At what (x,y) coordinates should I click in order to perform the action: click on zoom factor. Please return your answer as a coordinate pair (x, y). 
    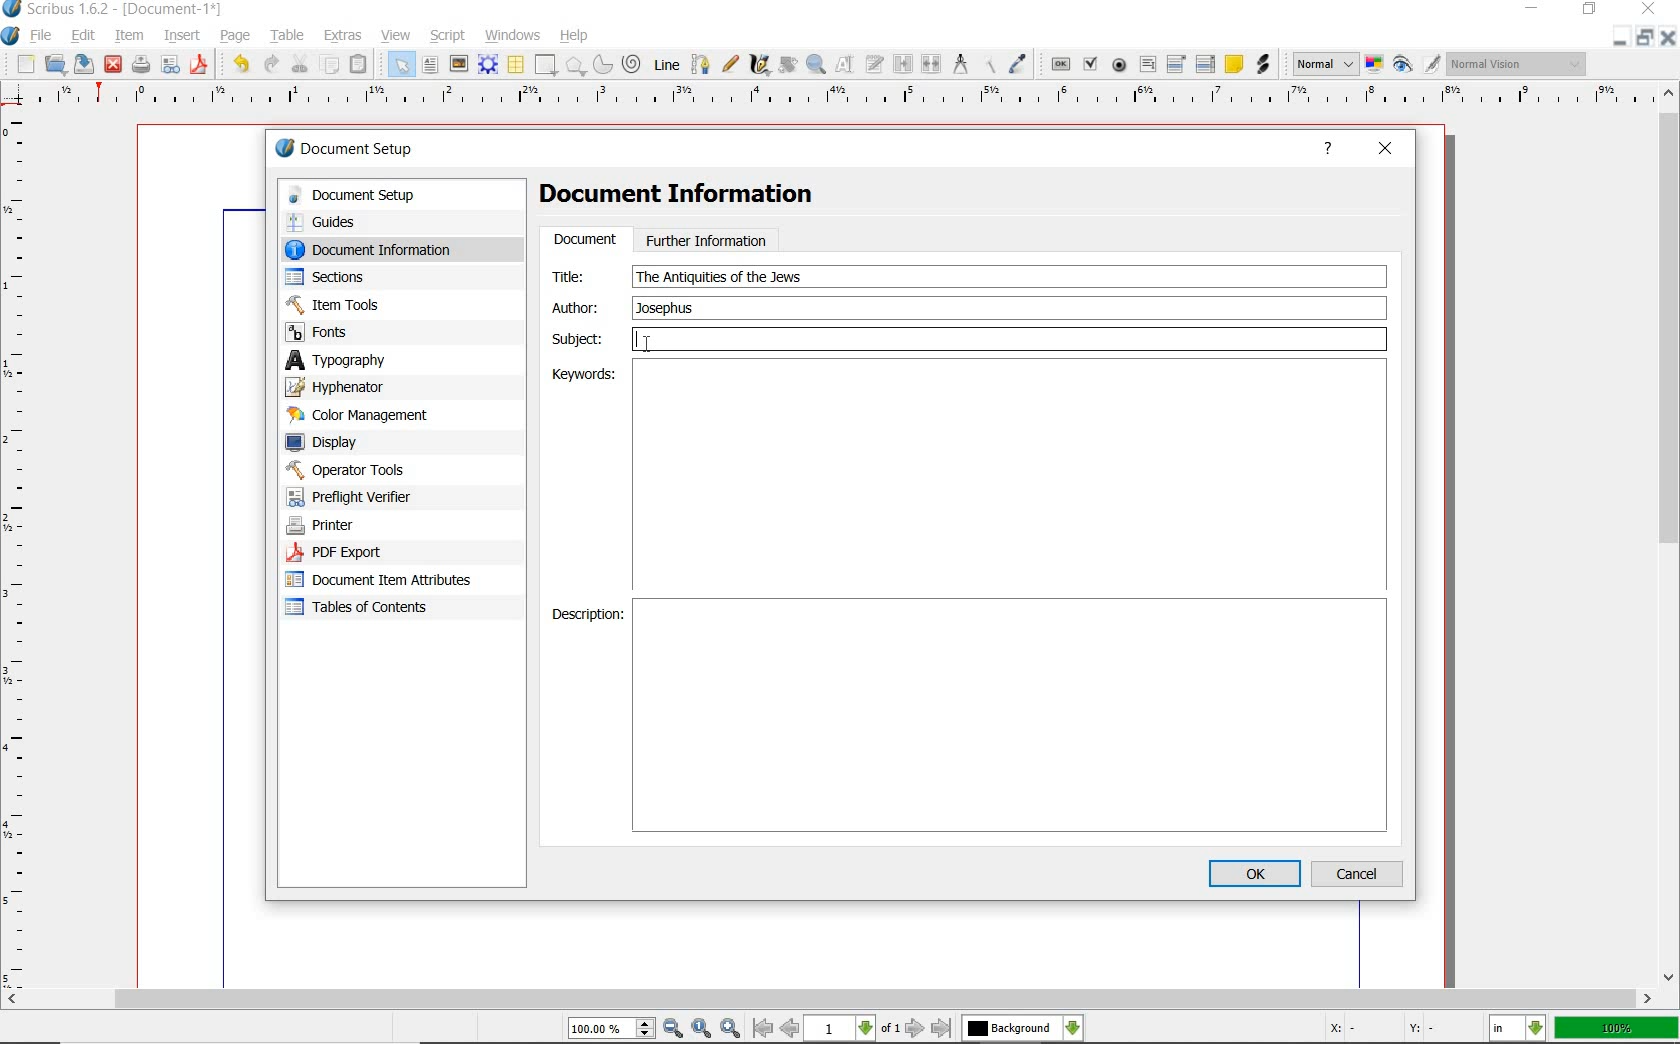
    Looking at the image, I should click on (1615, 1030).